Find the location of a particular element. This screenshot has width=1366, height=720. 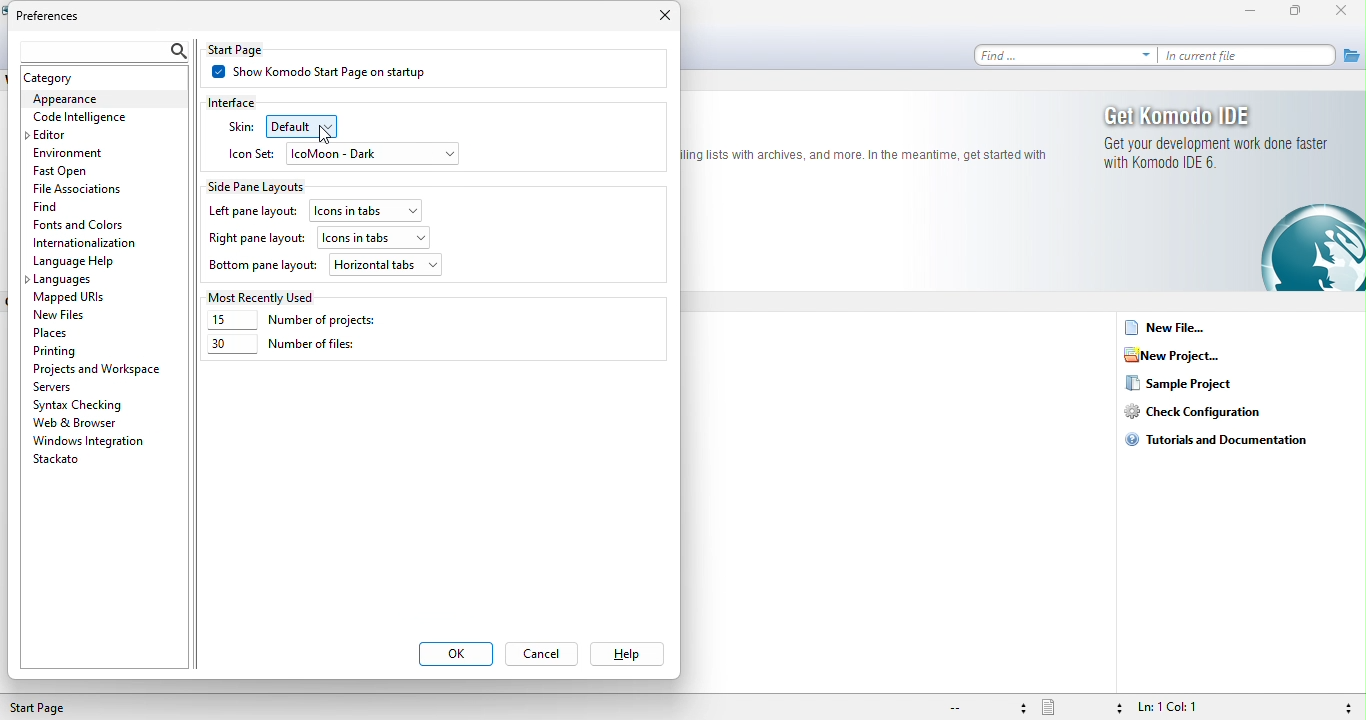

skin is located at coordinates (240, 127).